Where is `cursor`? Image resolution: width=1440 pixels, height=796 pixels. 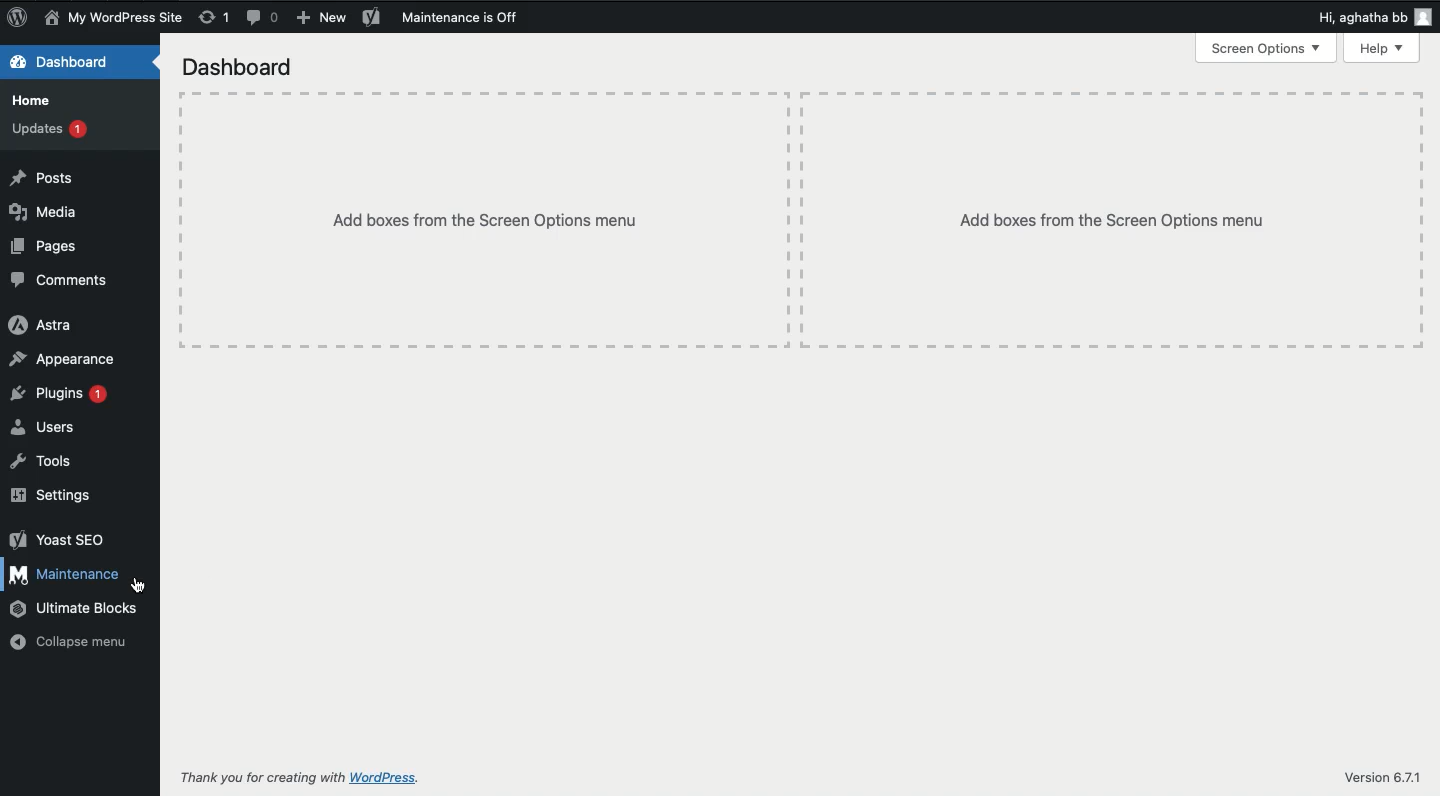 cursor is located at coordinates (139, 586).